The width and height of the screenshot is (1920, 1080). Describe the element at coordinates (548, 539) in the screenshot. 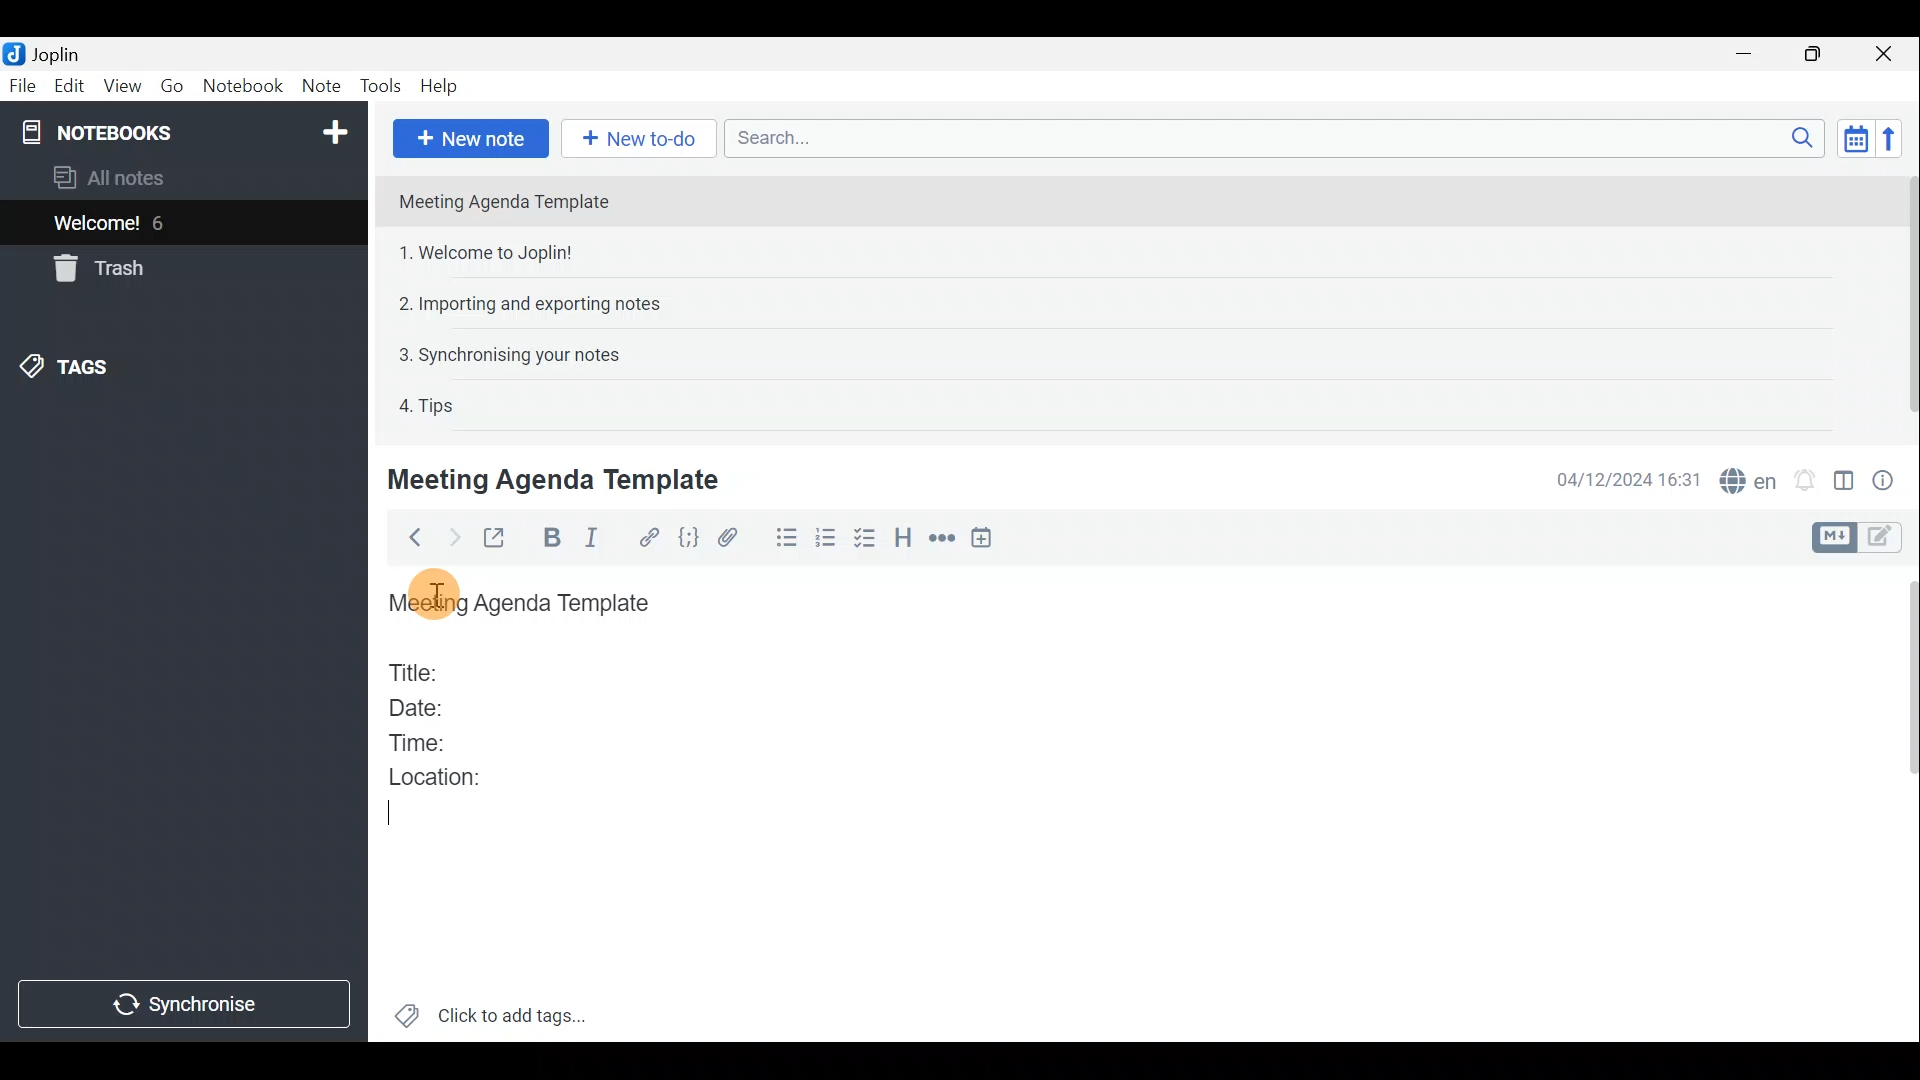

I see `Bold` at that location.